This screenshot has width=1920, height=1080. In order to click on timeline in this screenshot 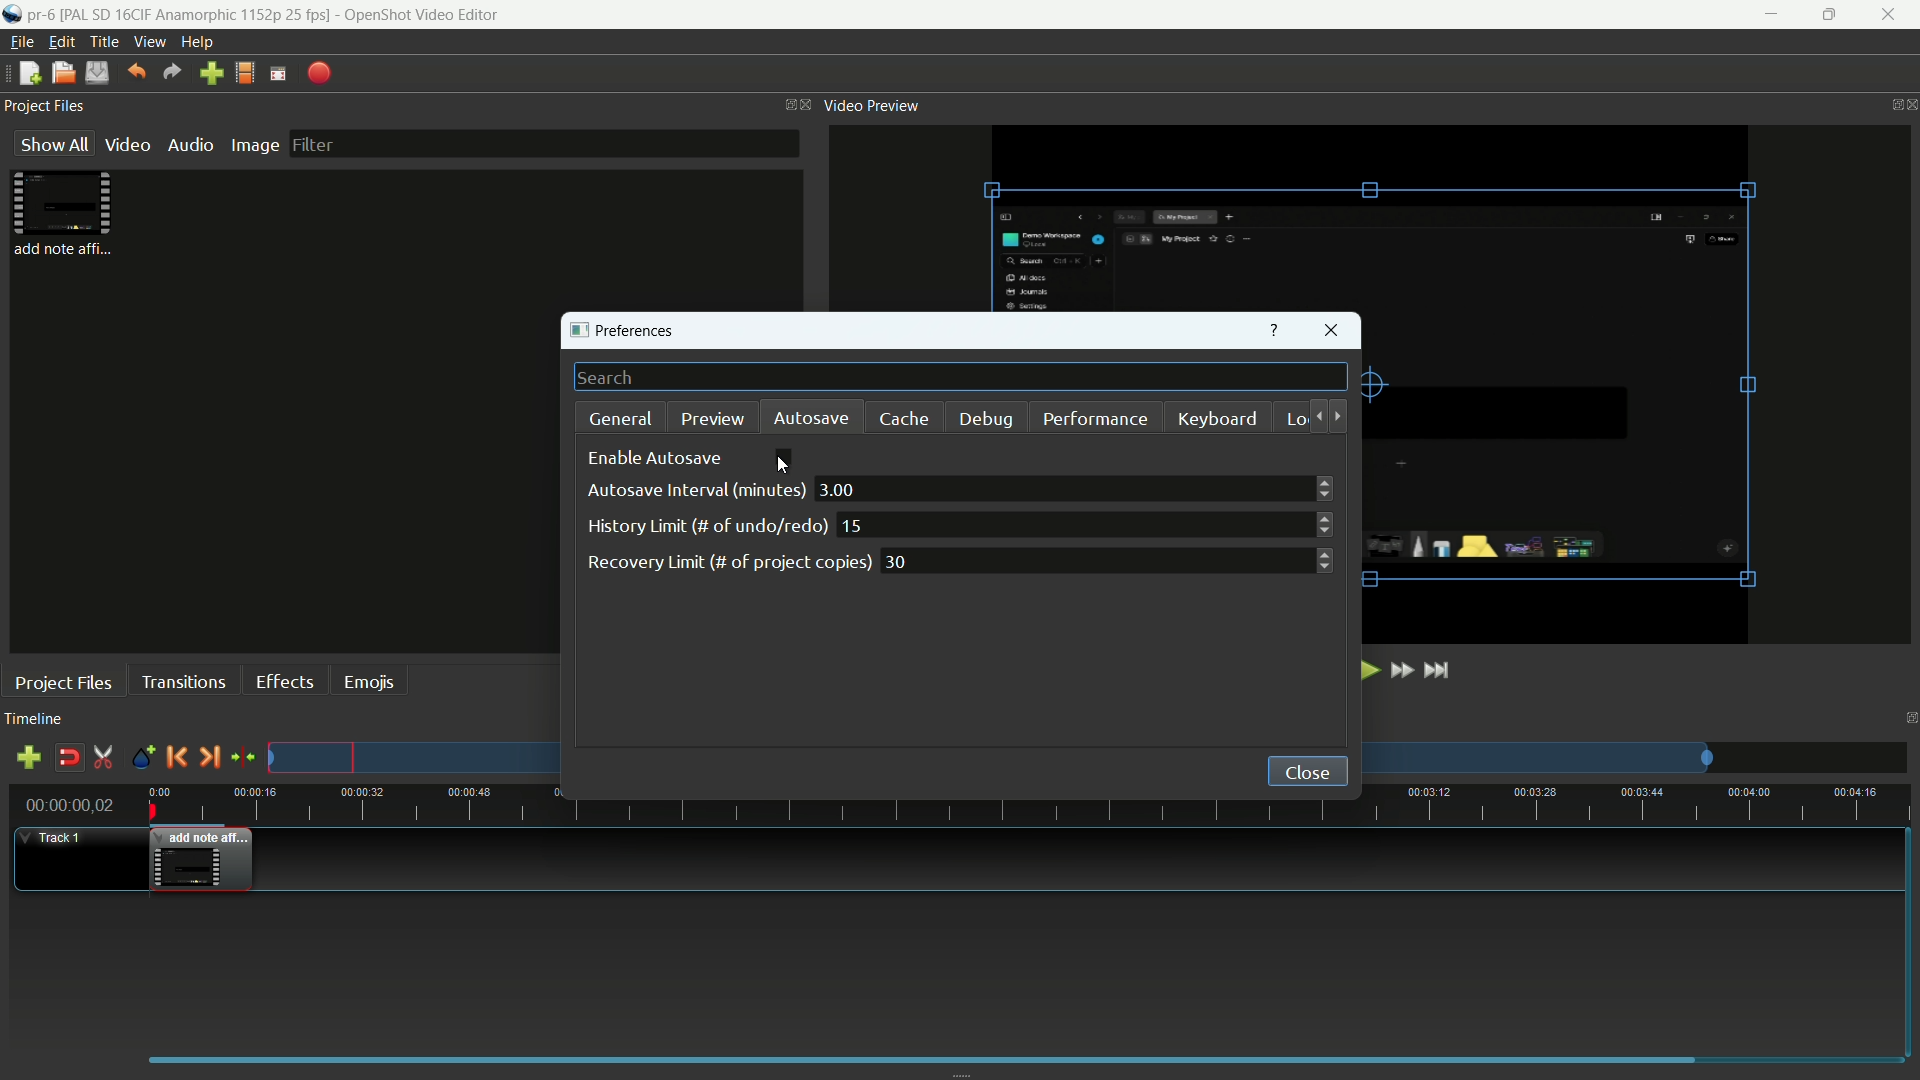, I will do `click(34, 717)`.